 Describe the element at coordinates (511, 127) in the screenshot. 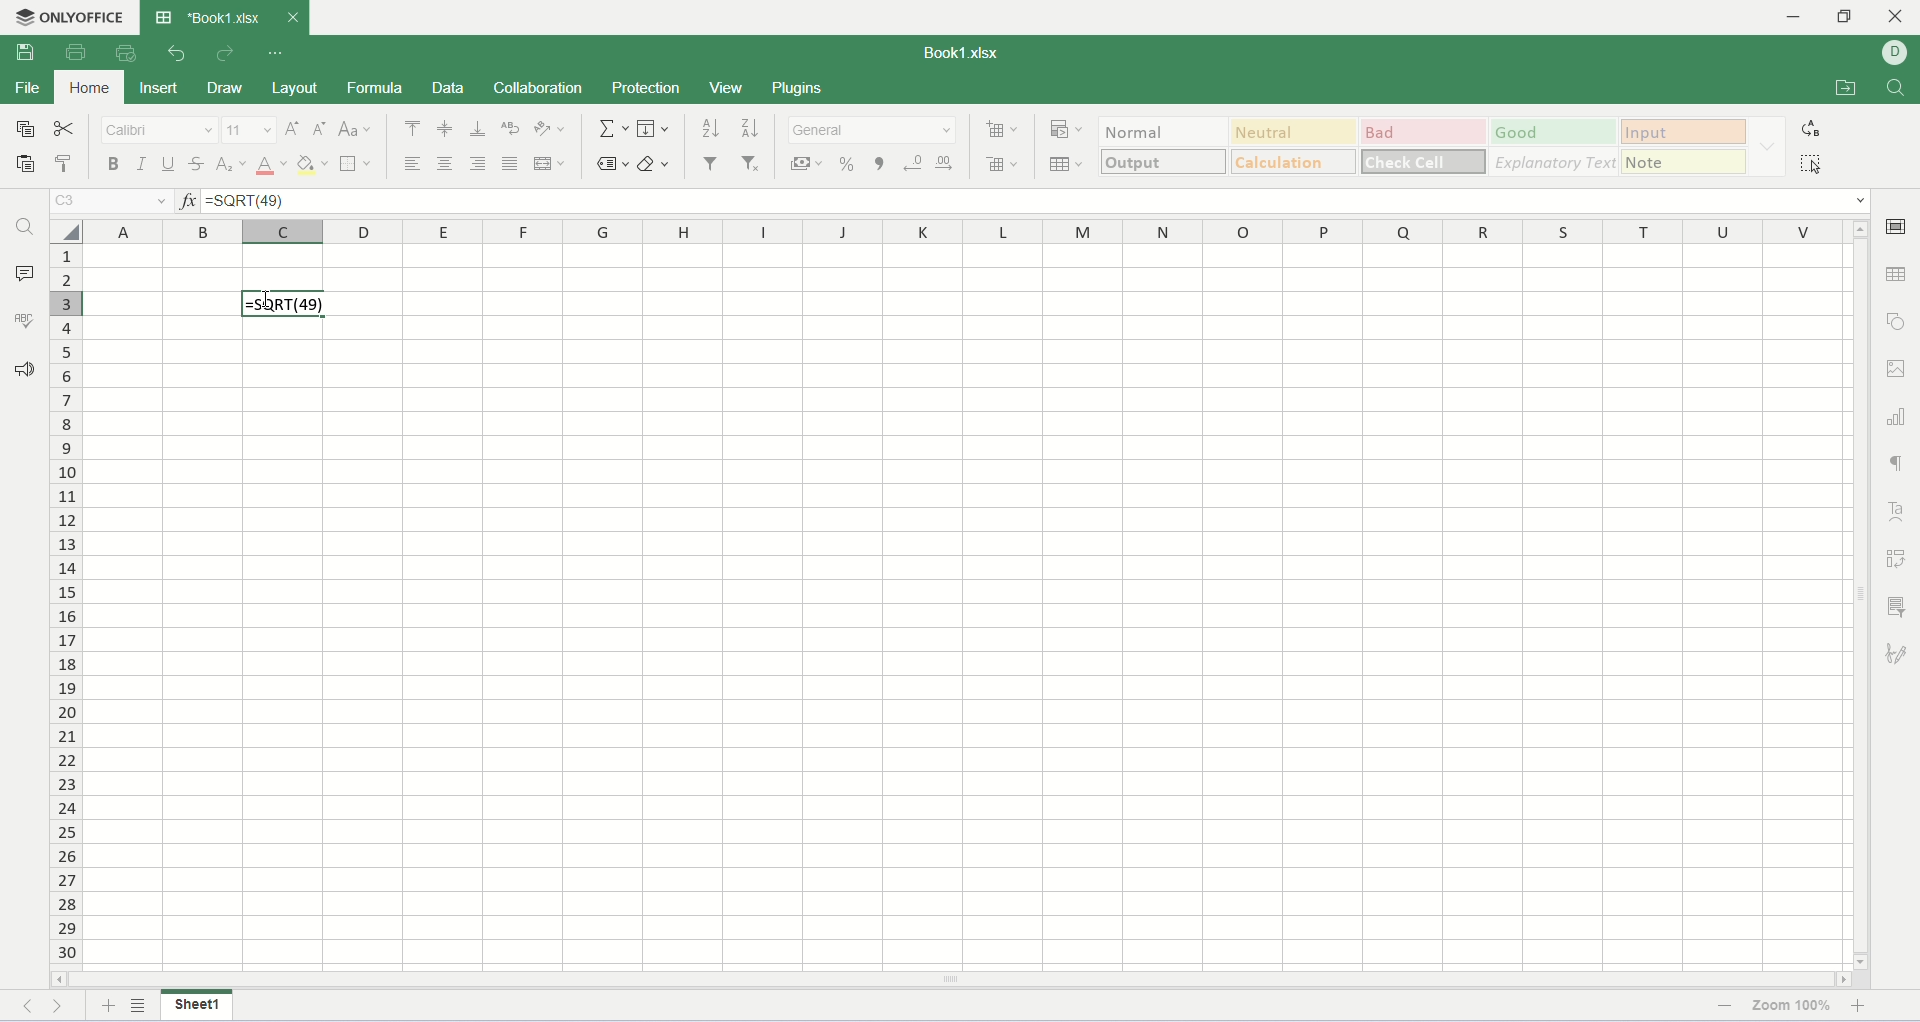

I see `wrap text` at that location.